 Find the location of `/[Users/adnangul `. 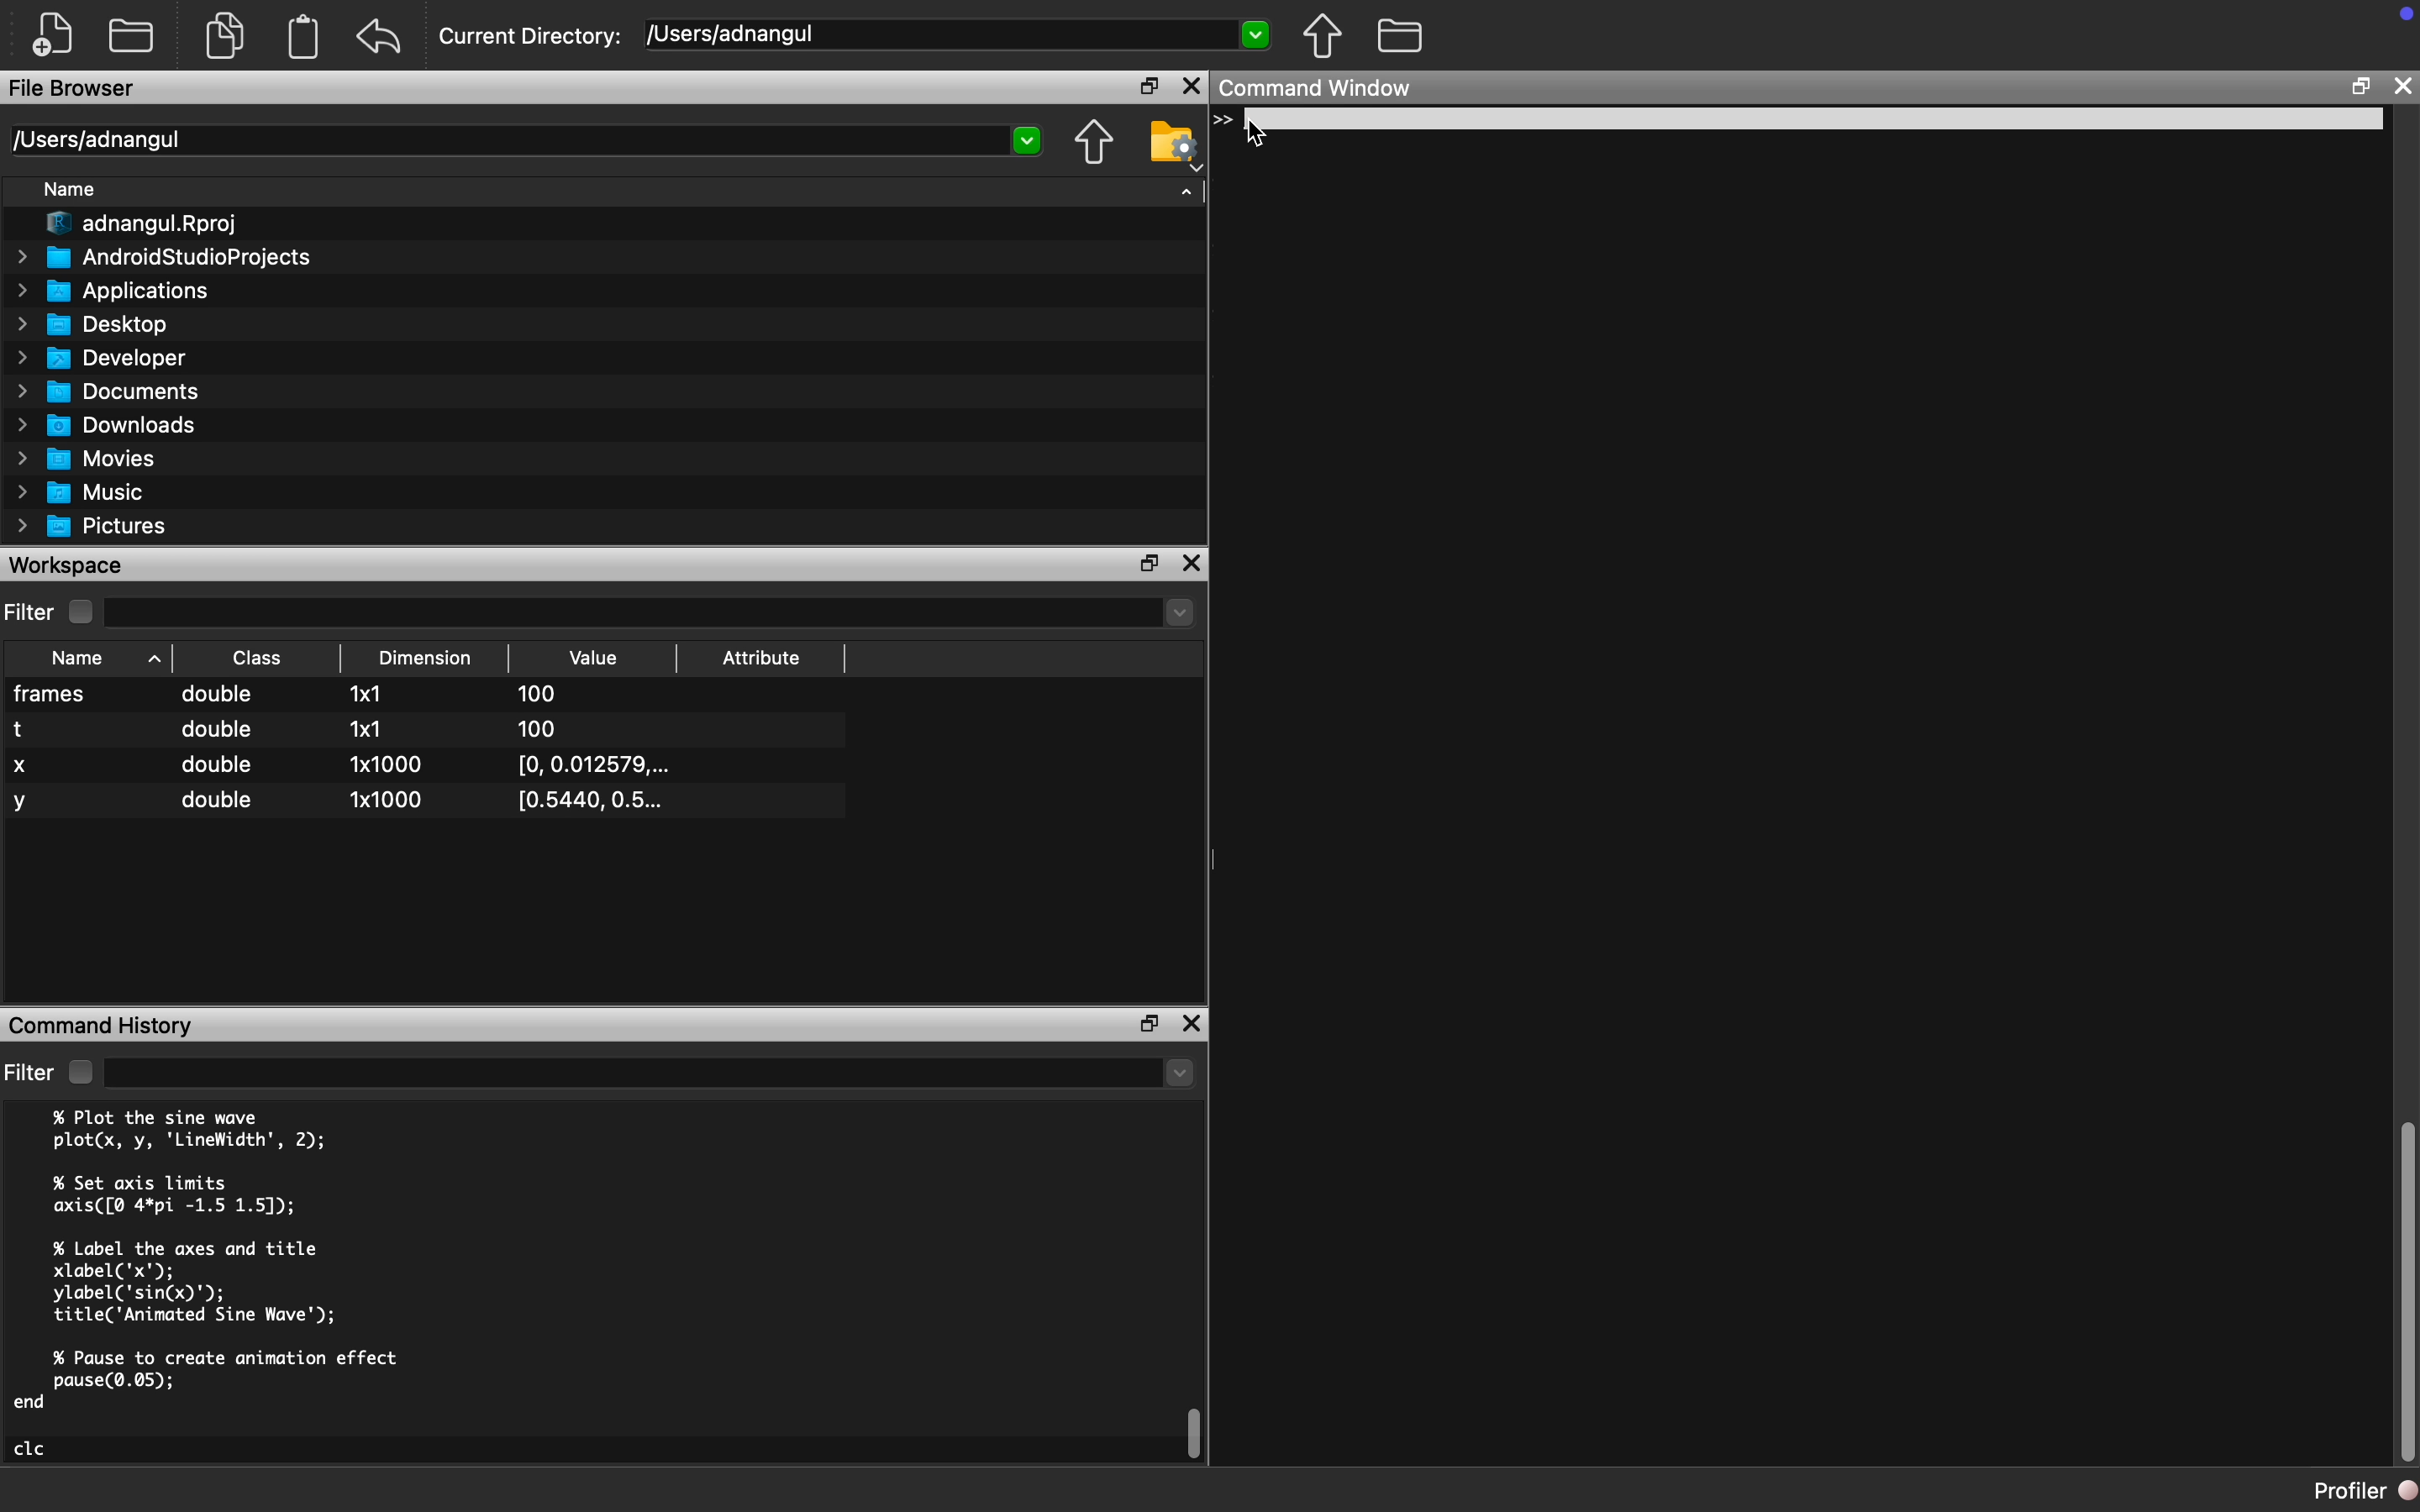

/[Users/adnangul  is located at coordinates (959, 33).